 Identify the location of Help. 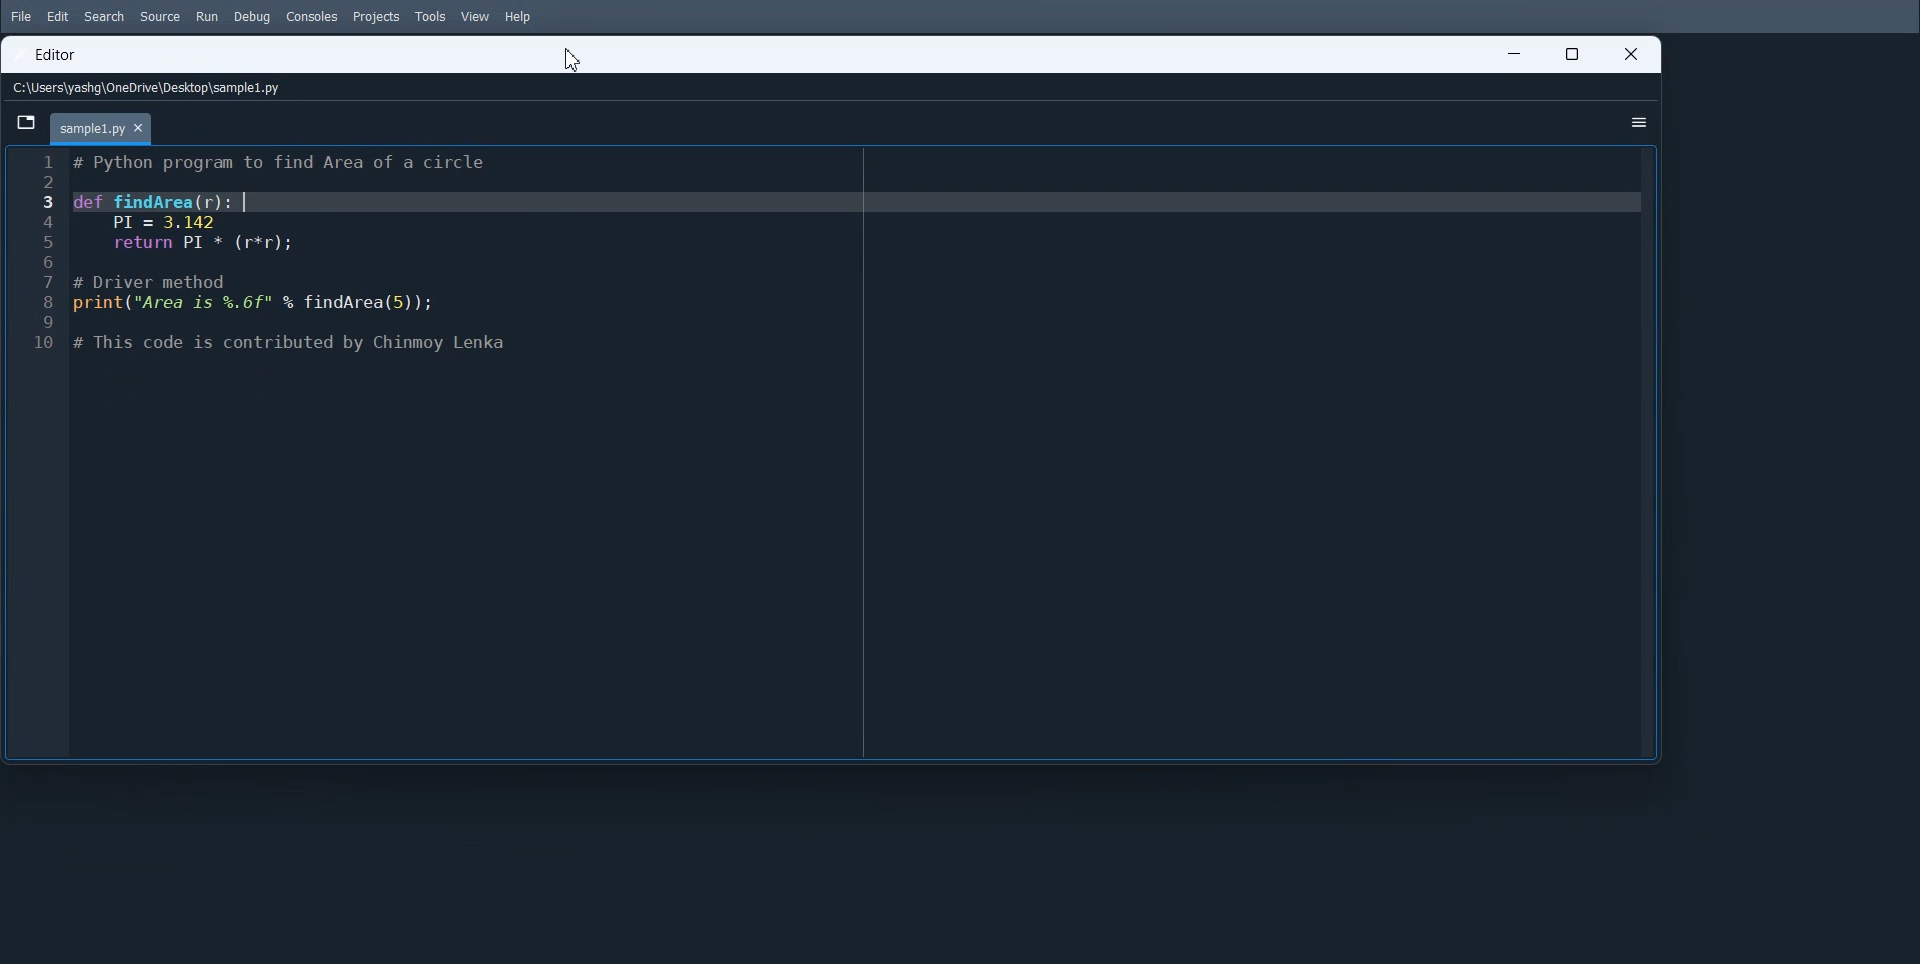
(519, 18).